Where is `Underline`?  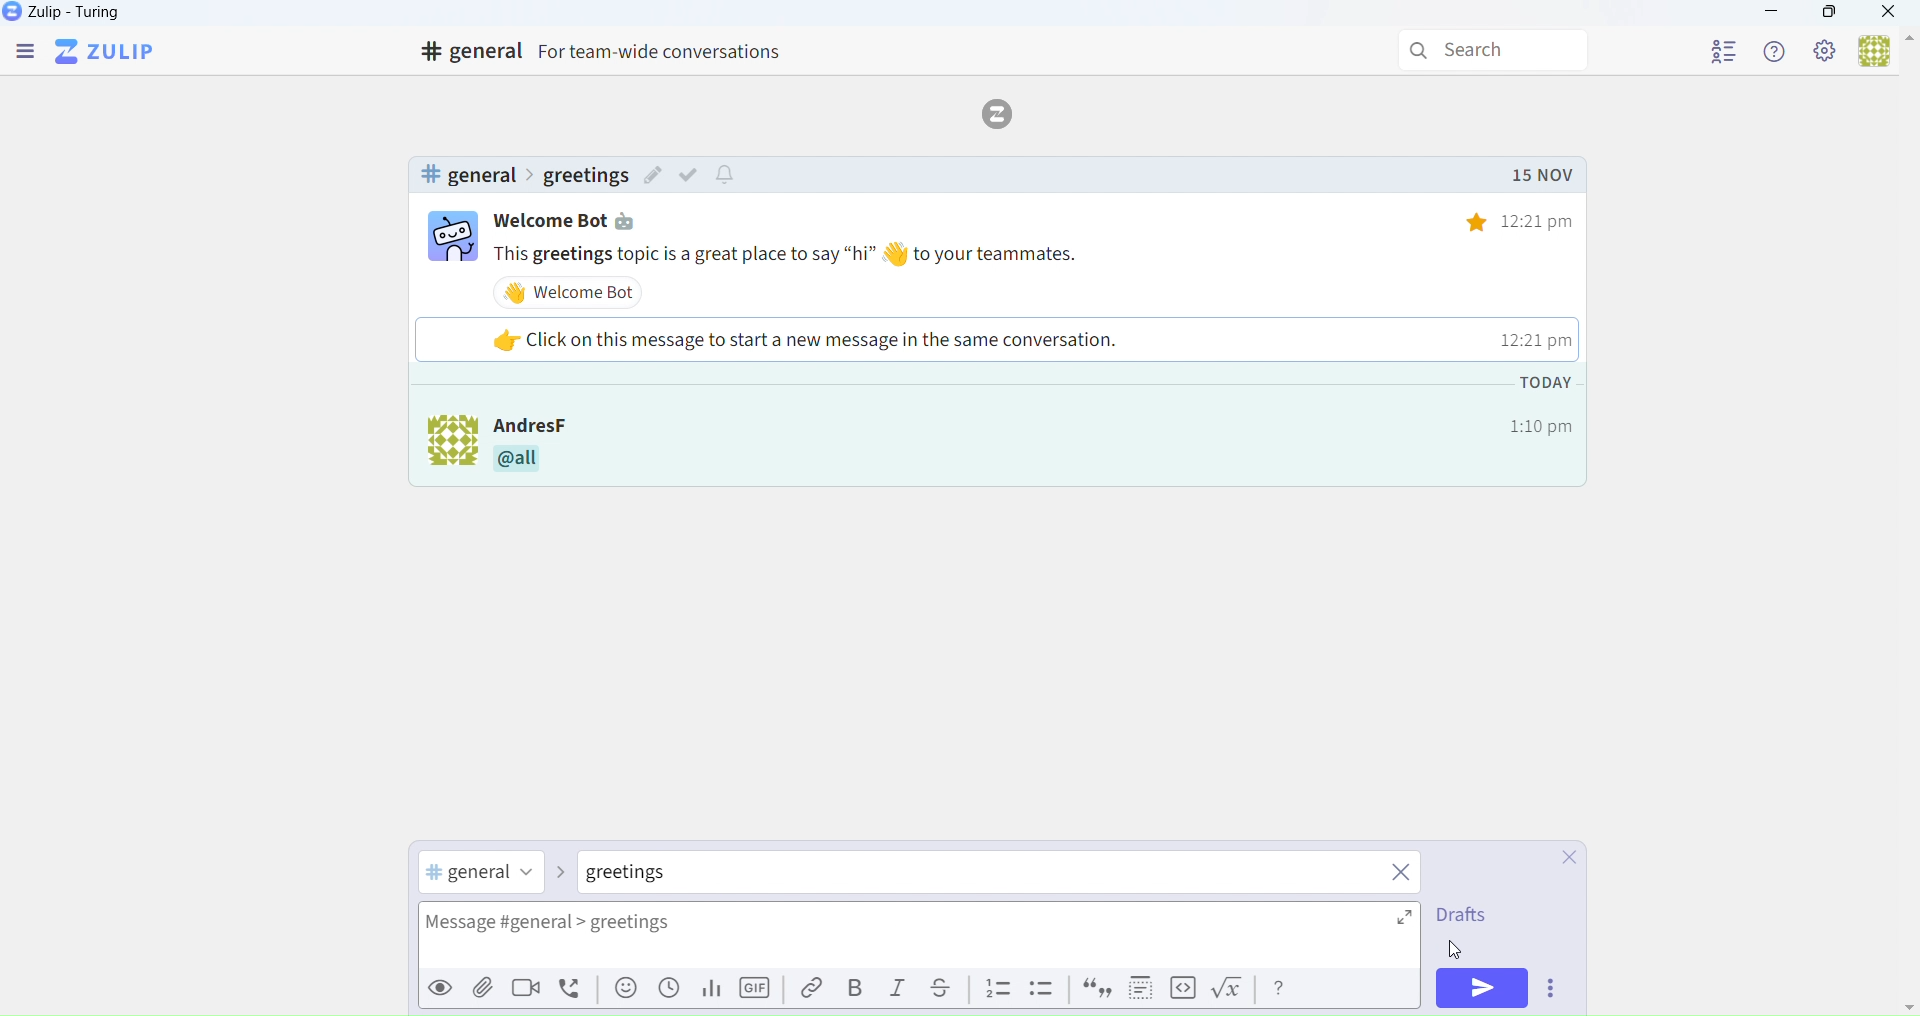 Underline is located at coordinates (948, 989).